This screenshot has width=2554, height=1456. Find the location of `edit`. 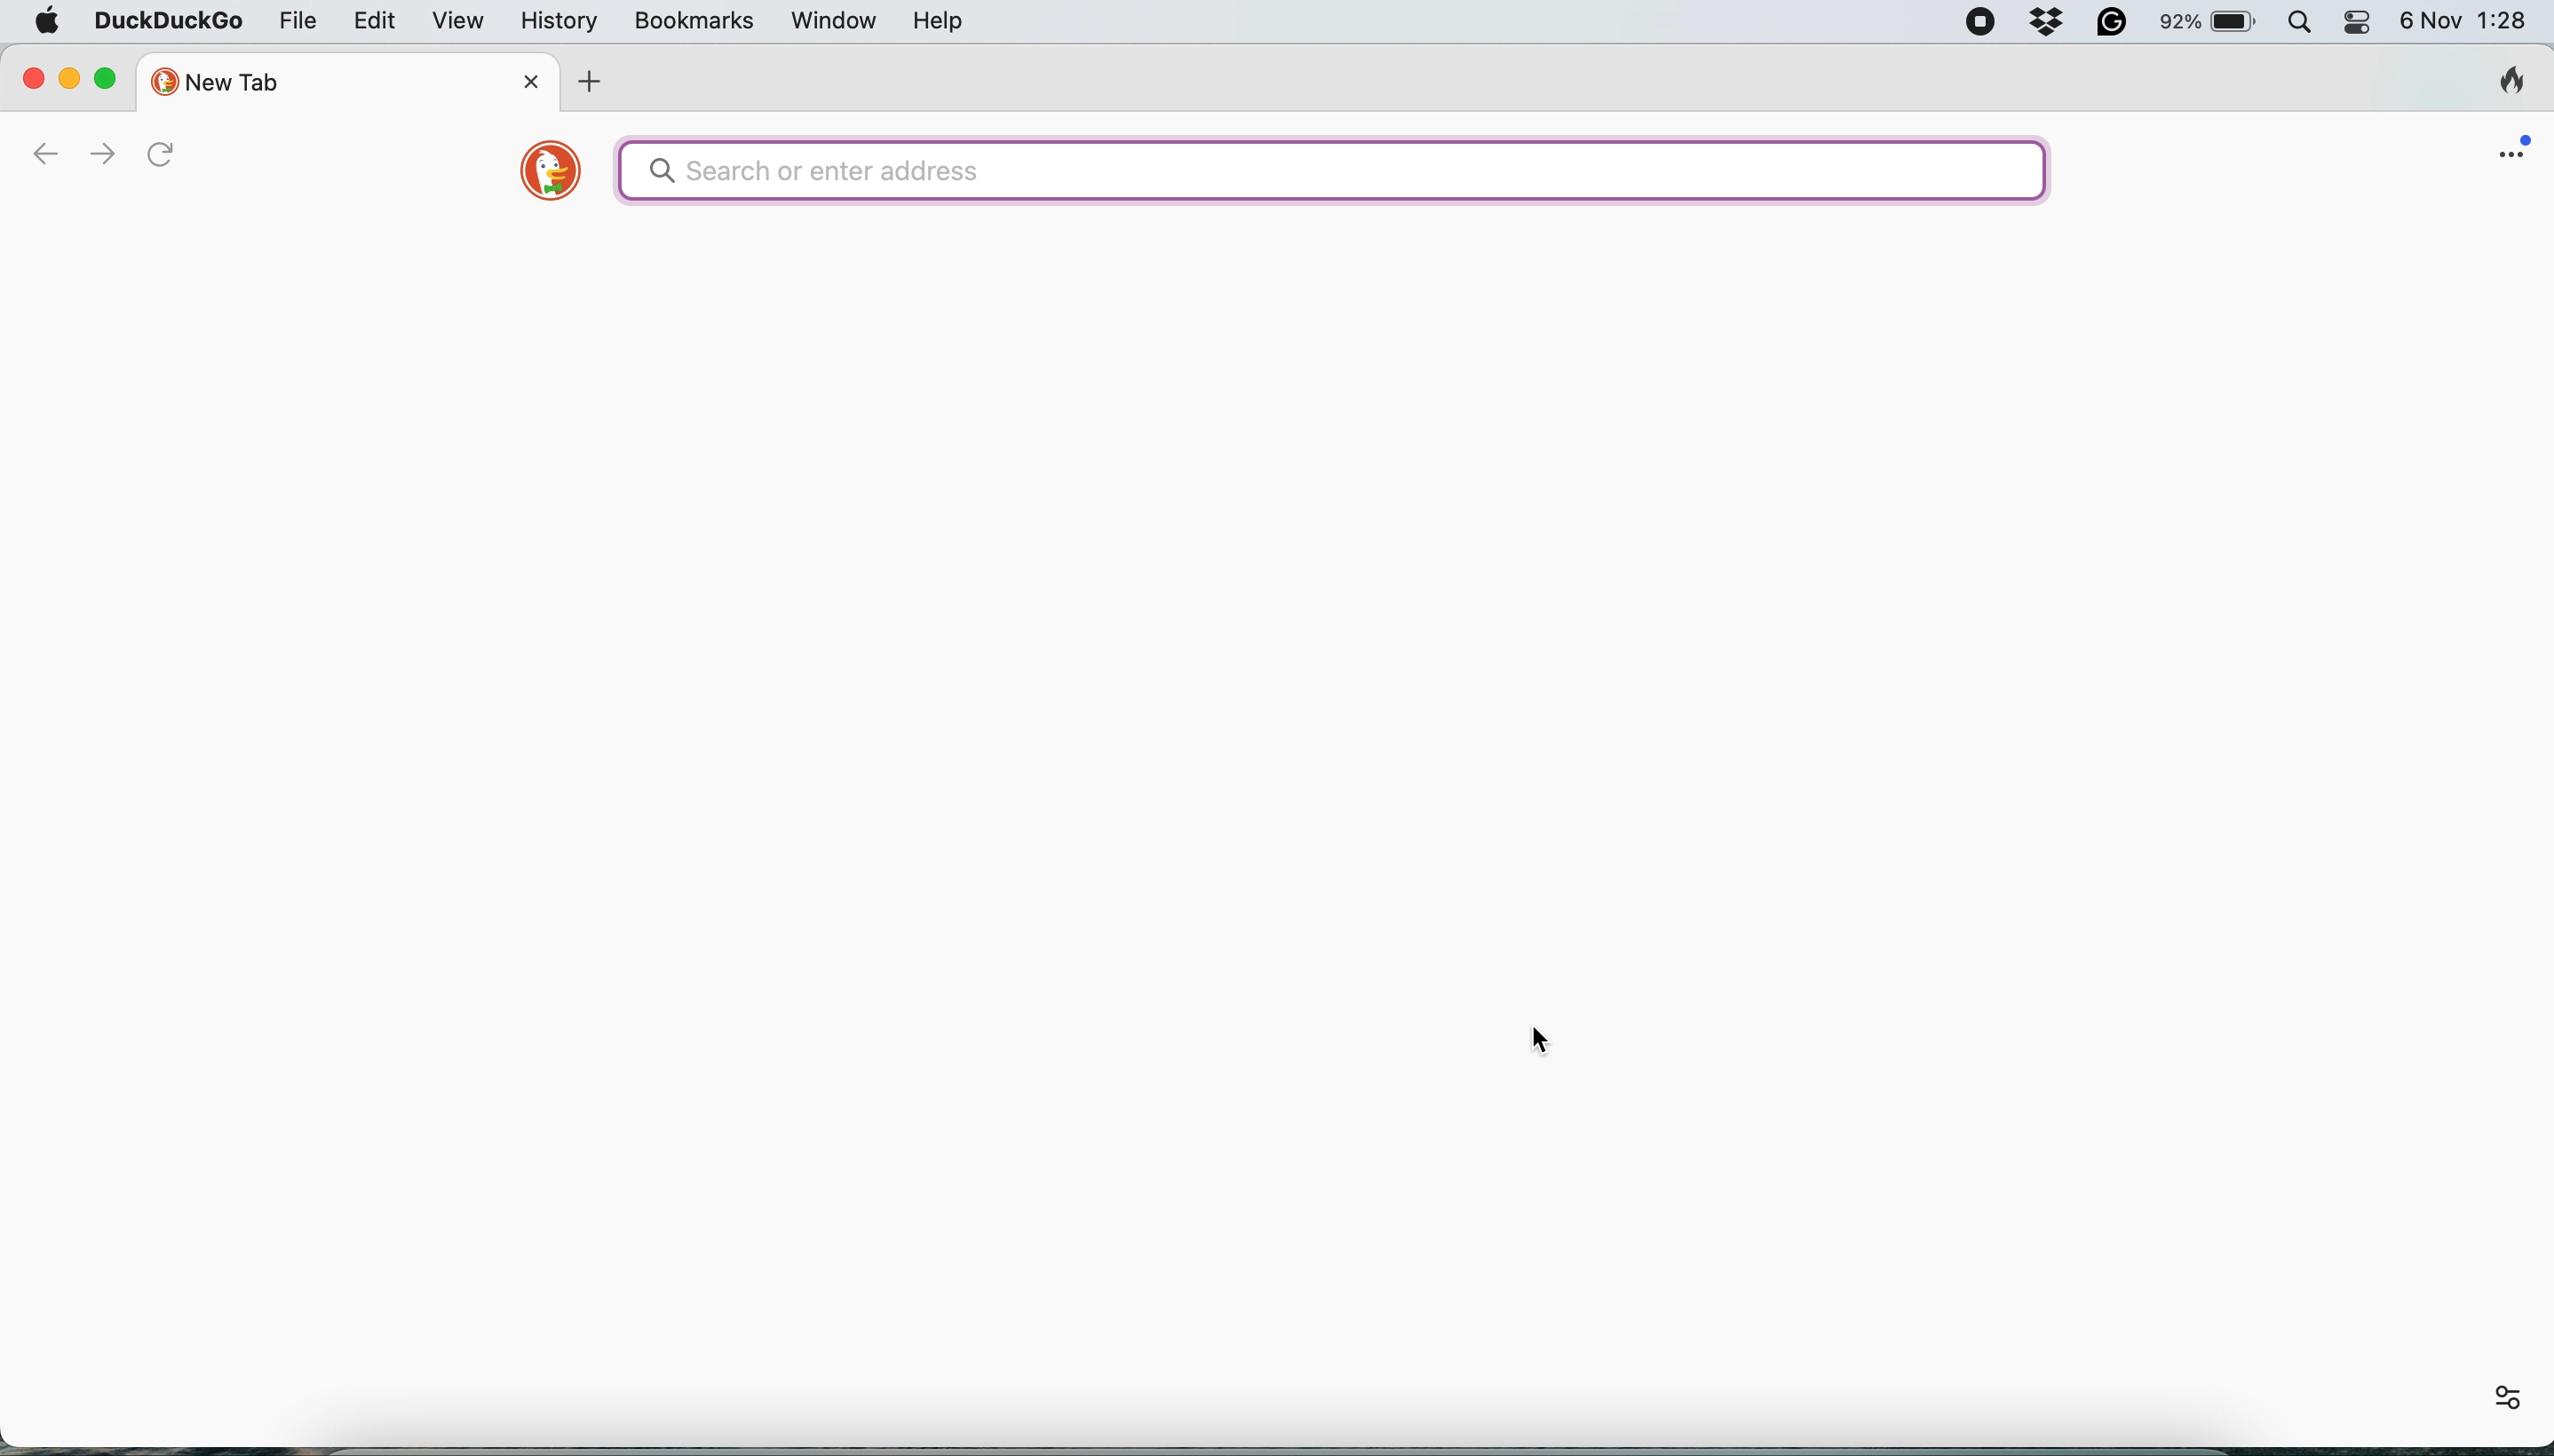

edit is located at coordinates (374, 22).